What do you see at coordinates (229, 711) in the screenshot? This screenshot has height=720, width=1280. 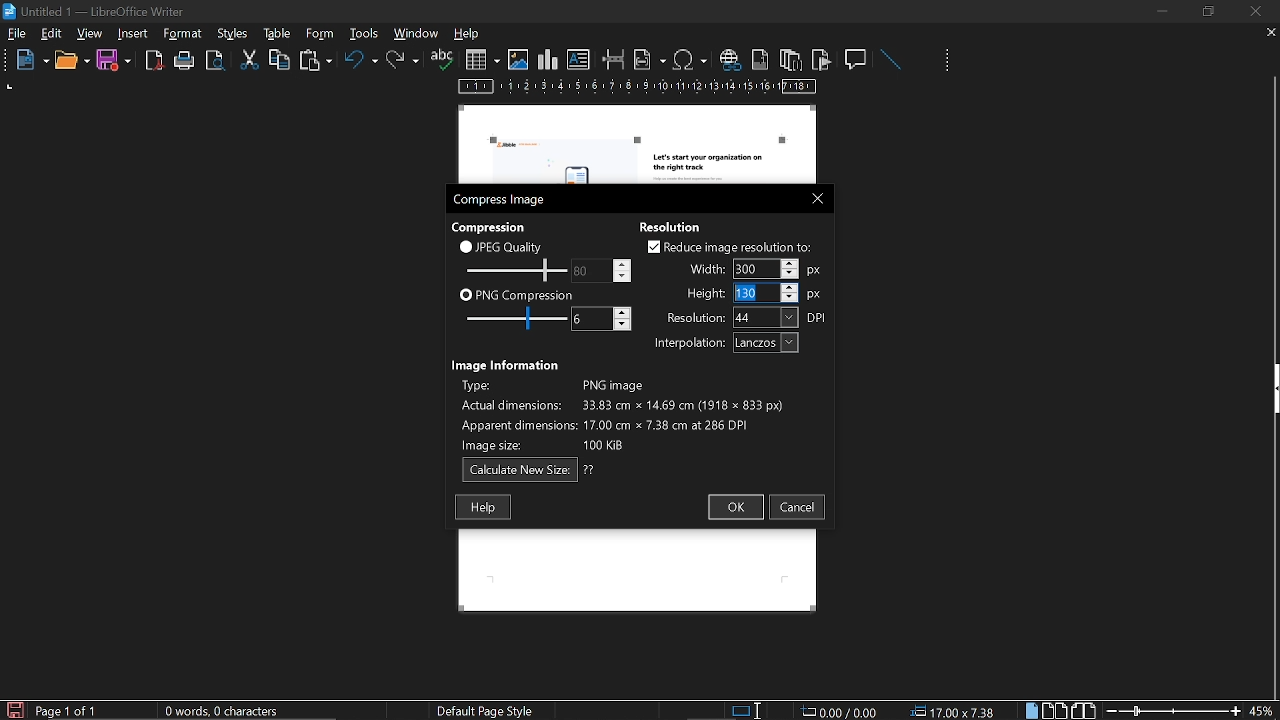 I see `word count` at bounding box center [229, 711].